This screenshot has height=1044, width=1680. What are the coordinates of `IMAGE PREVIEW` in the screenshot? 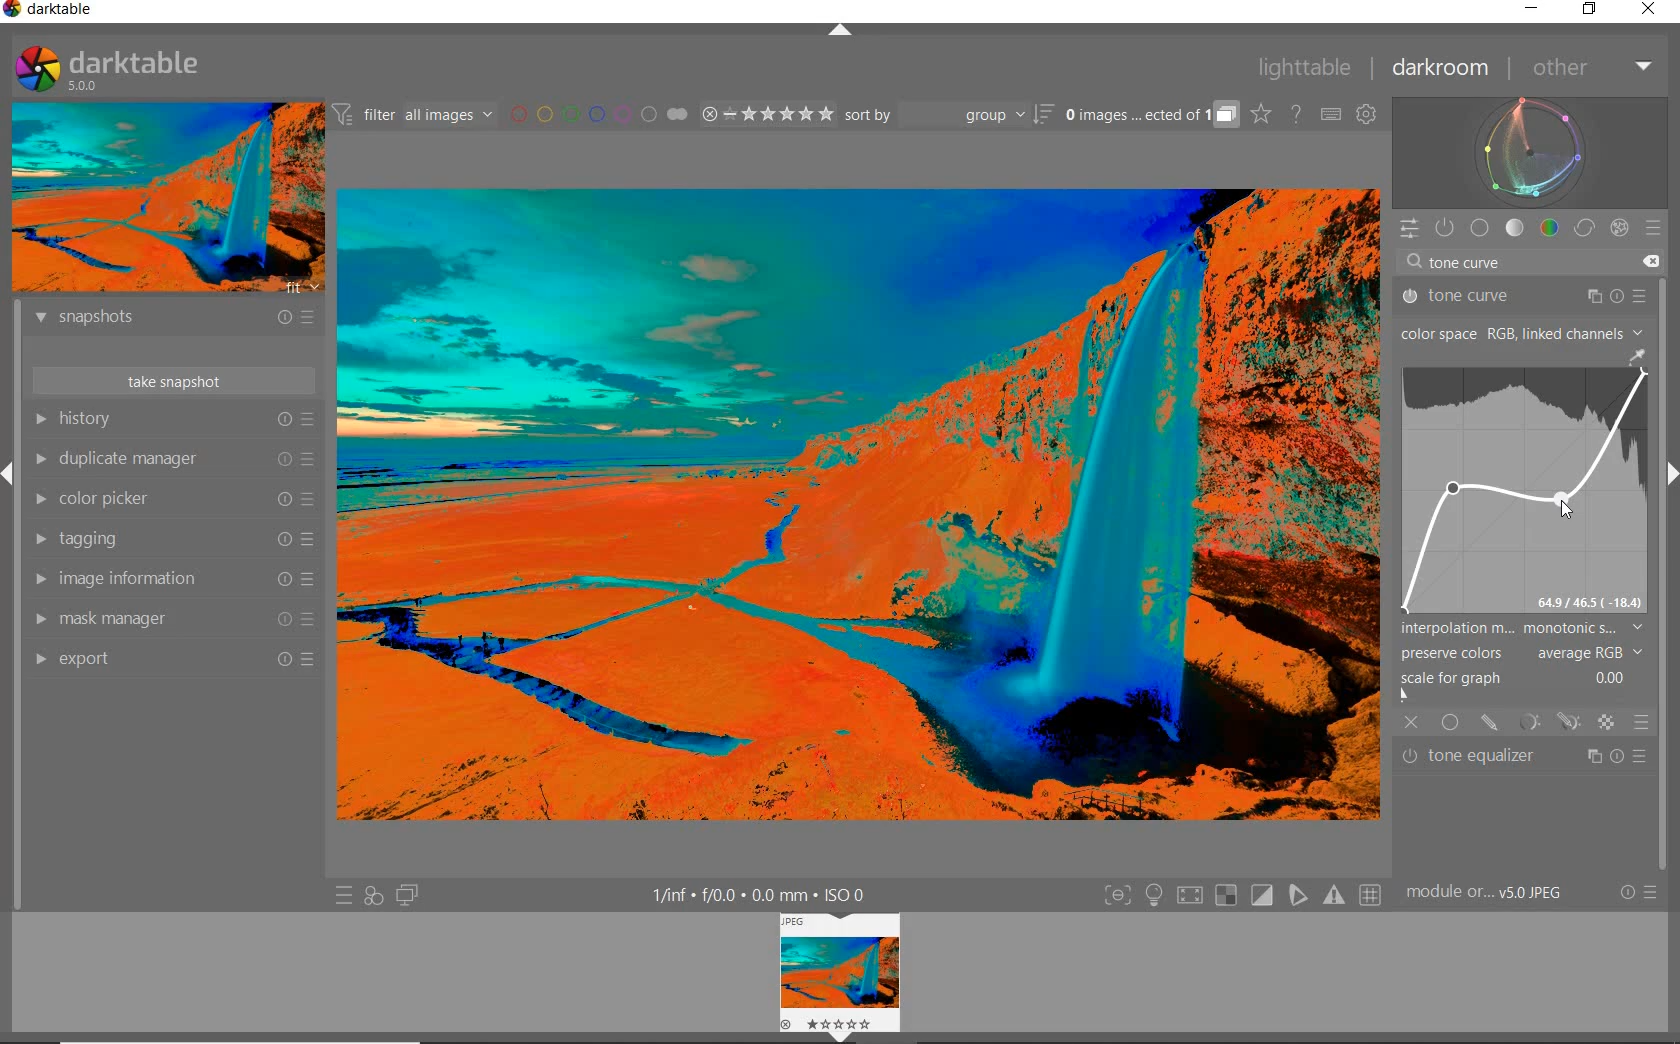 It's located at (165, 198).